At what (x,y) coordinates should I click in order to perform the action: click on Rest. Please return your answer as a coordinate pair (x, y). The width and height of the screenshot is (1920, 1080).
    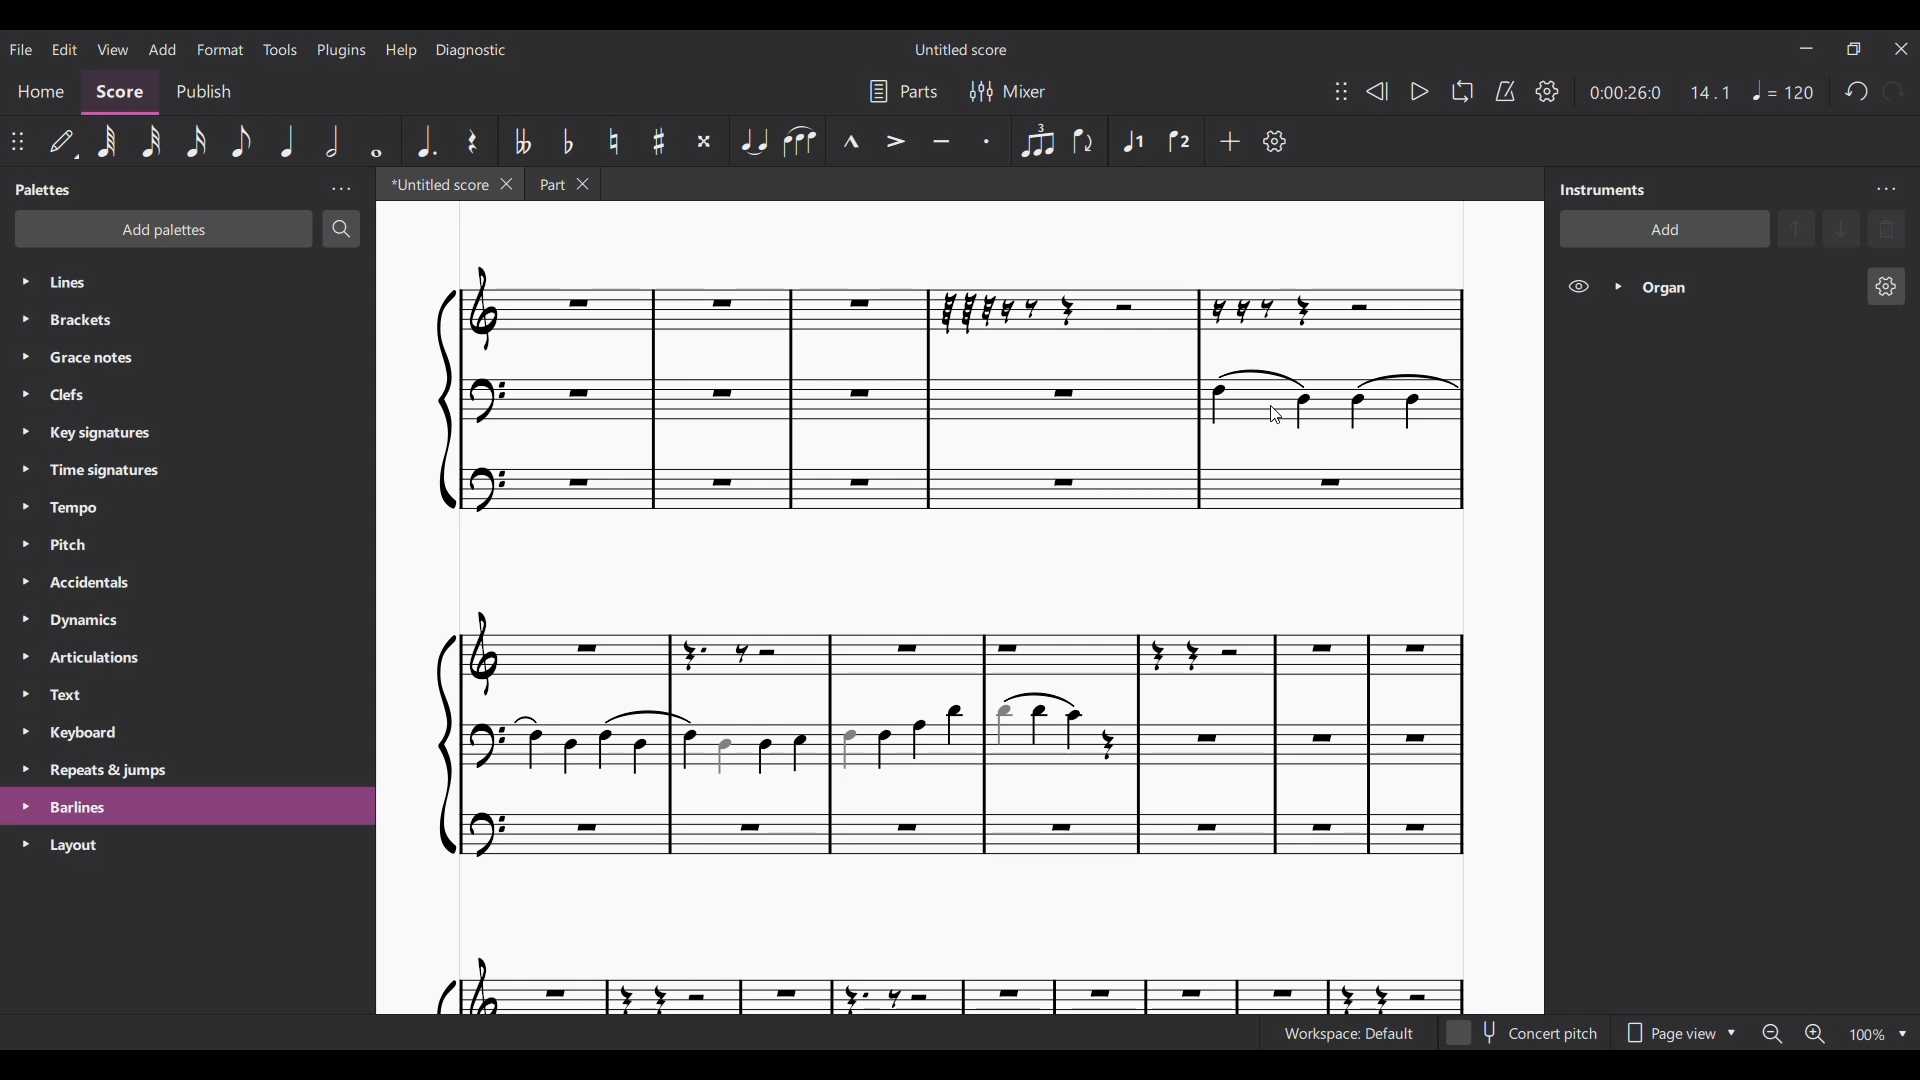
    Looking at the image, I should click on (472, 140).